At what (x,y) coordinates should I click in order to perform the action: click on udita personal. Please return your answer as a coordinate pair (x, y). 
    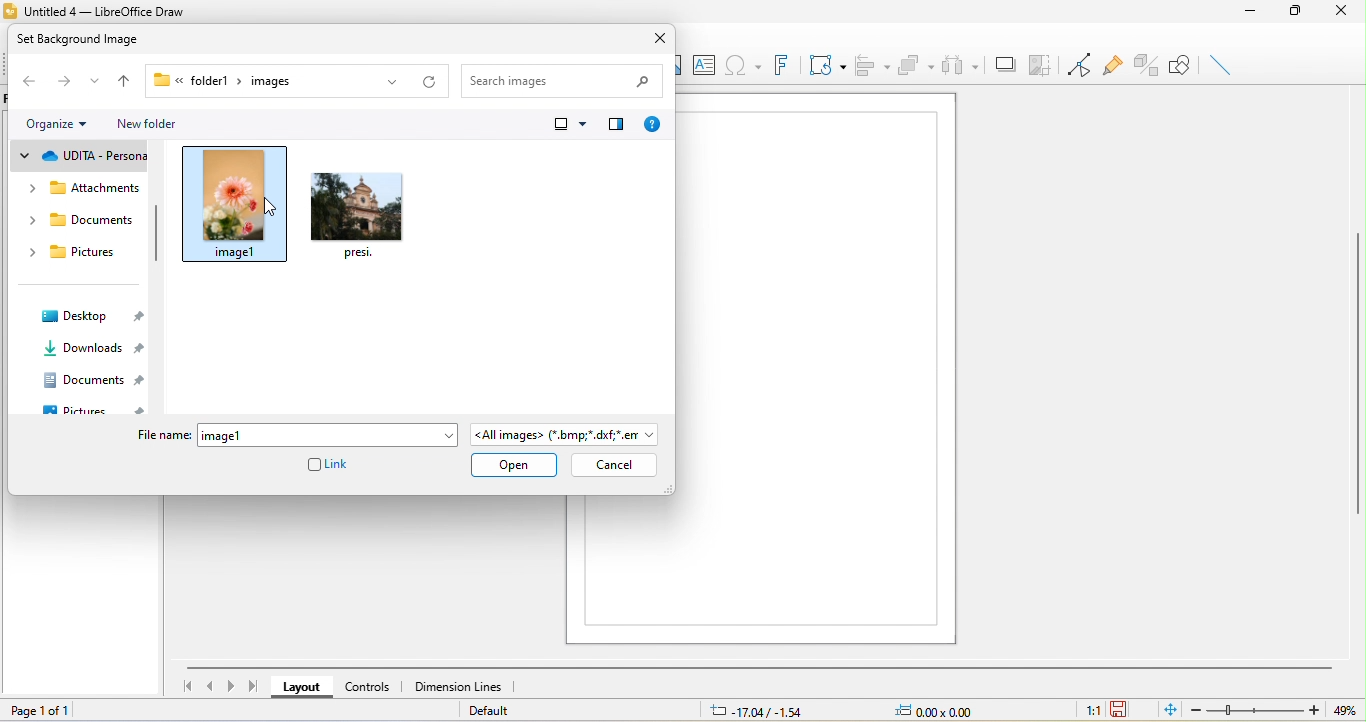
    Looking at the image, I should click on (87, 157).